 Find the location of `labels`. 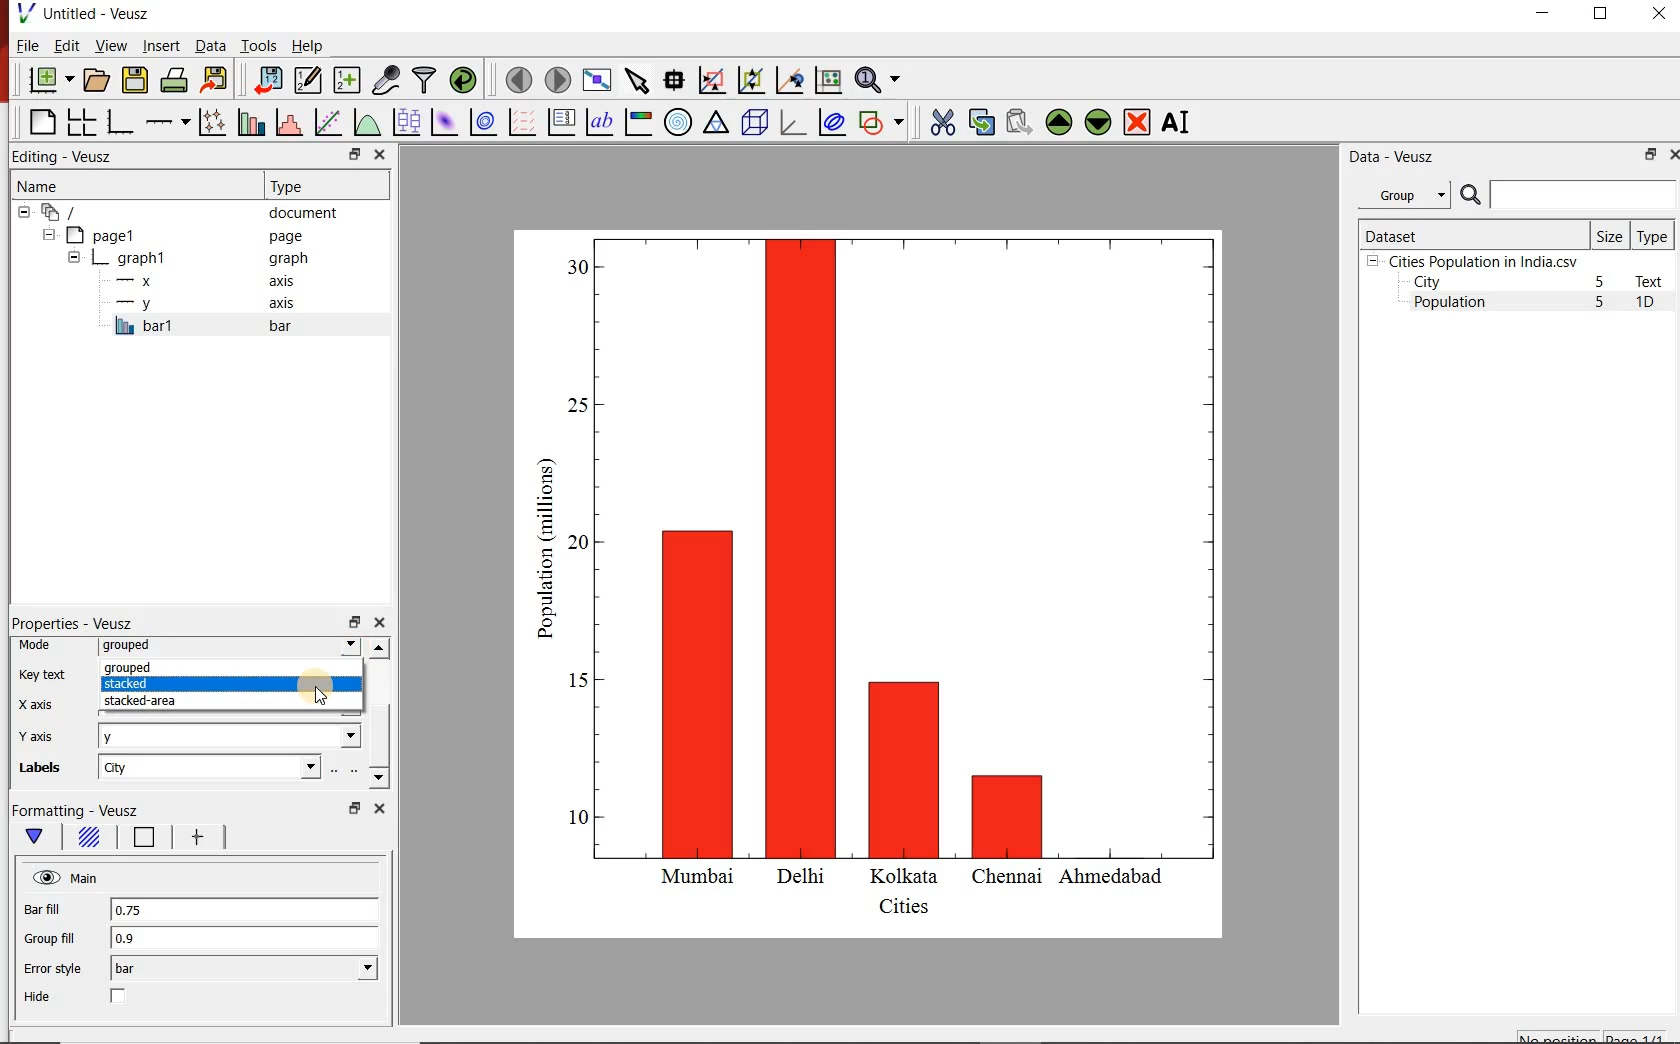

labels is located at coordinates (46, 771).